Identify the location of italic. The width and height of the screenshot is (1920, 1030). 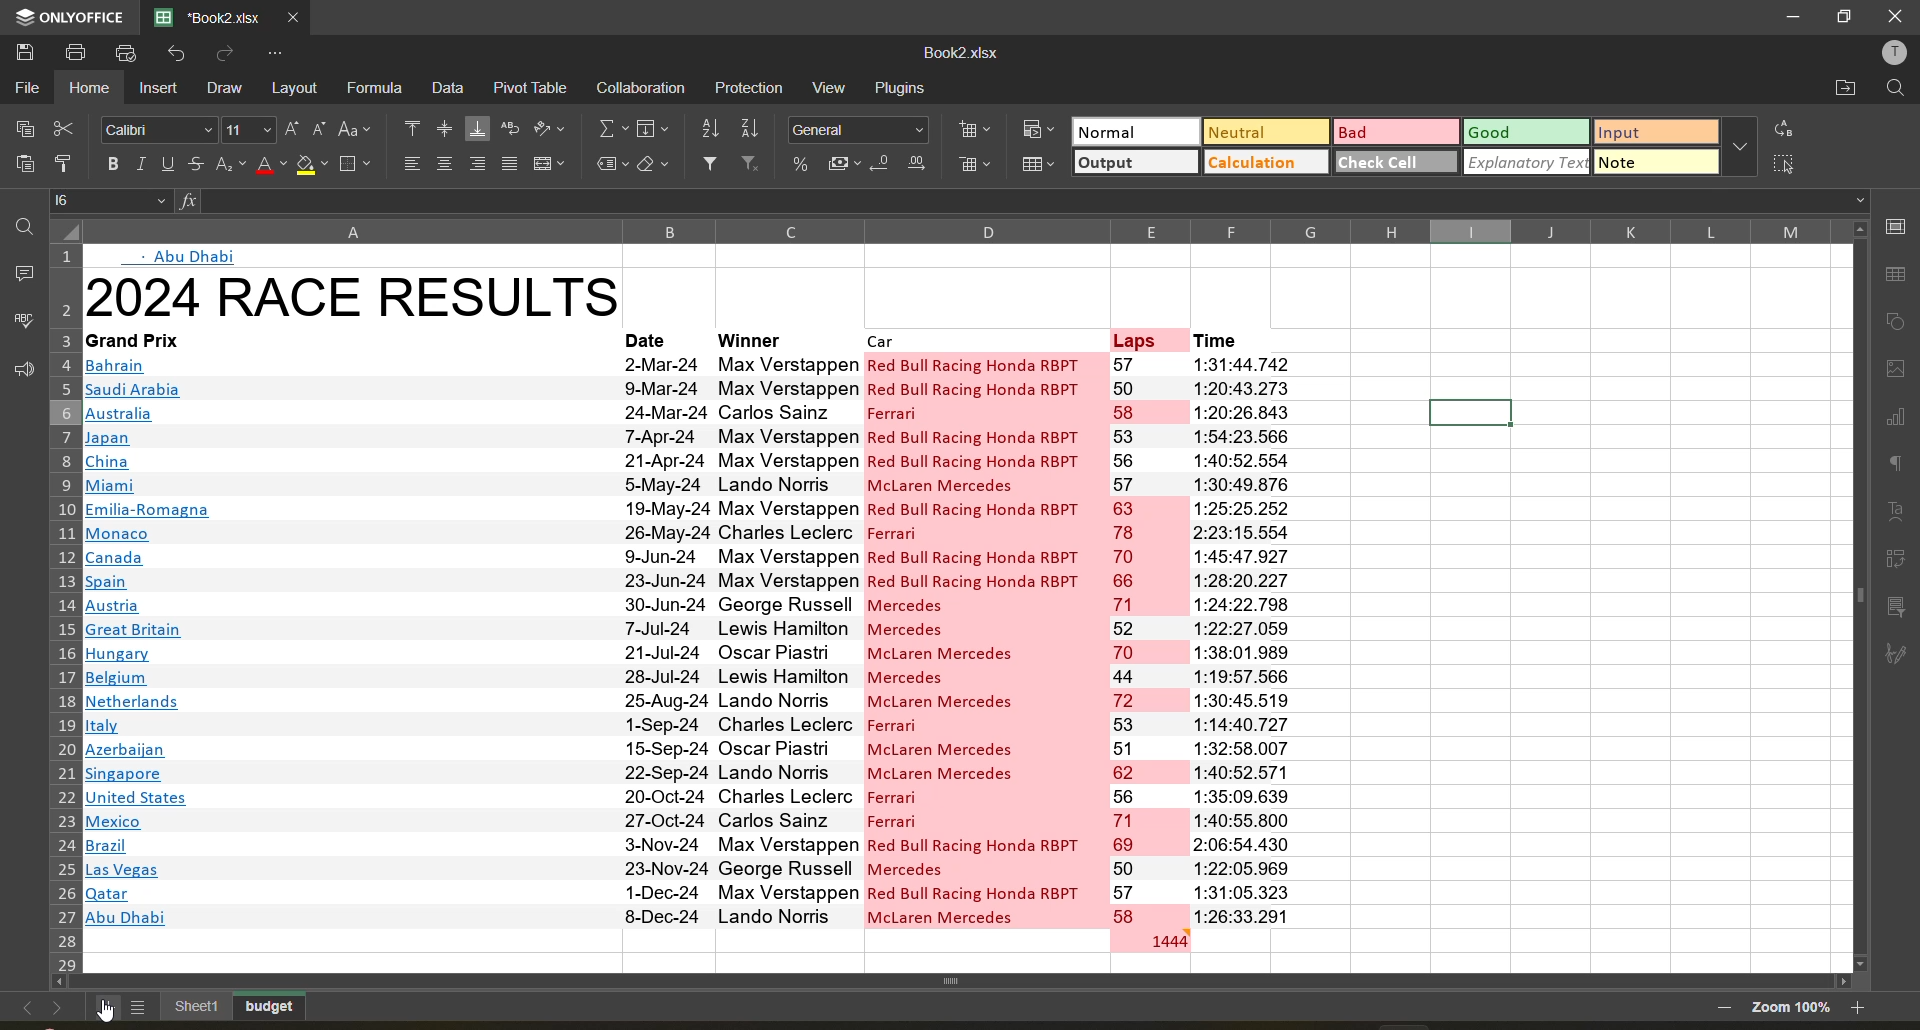
(145, 162).